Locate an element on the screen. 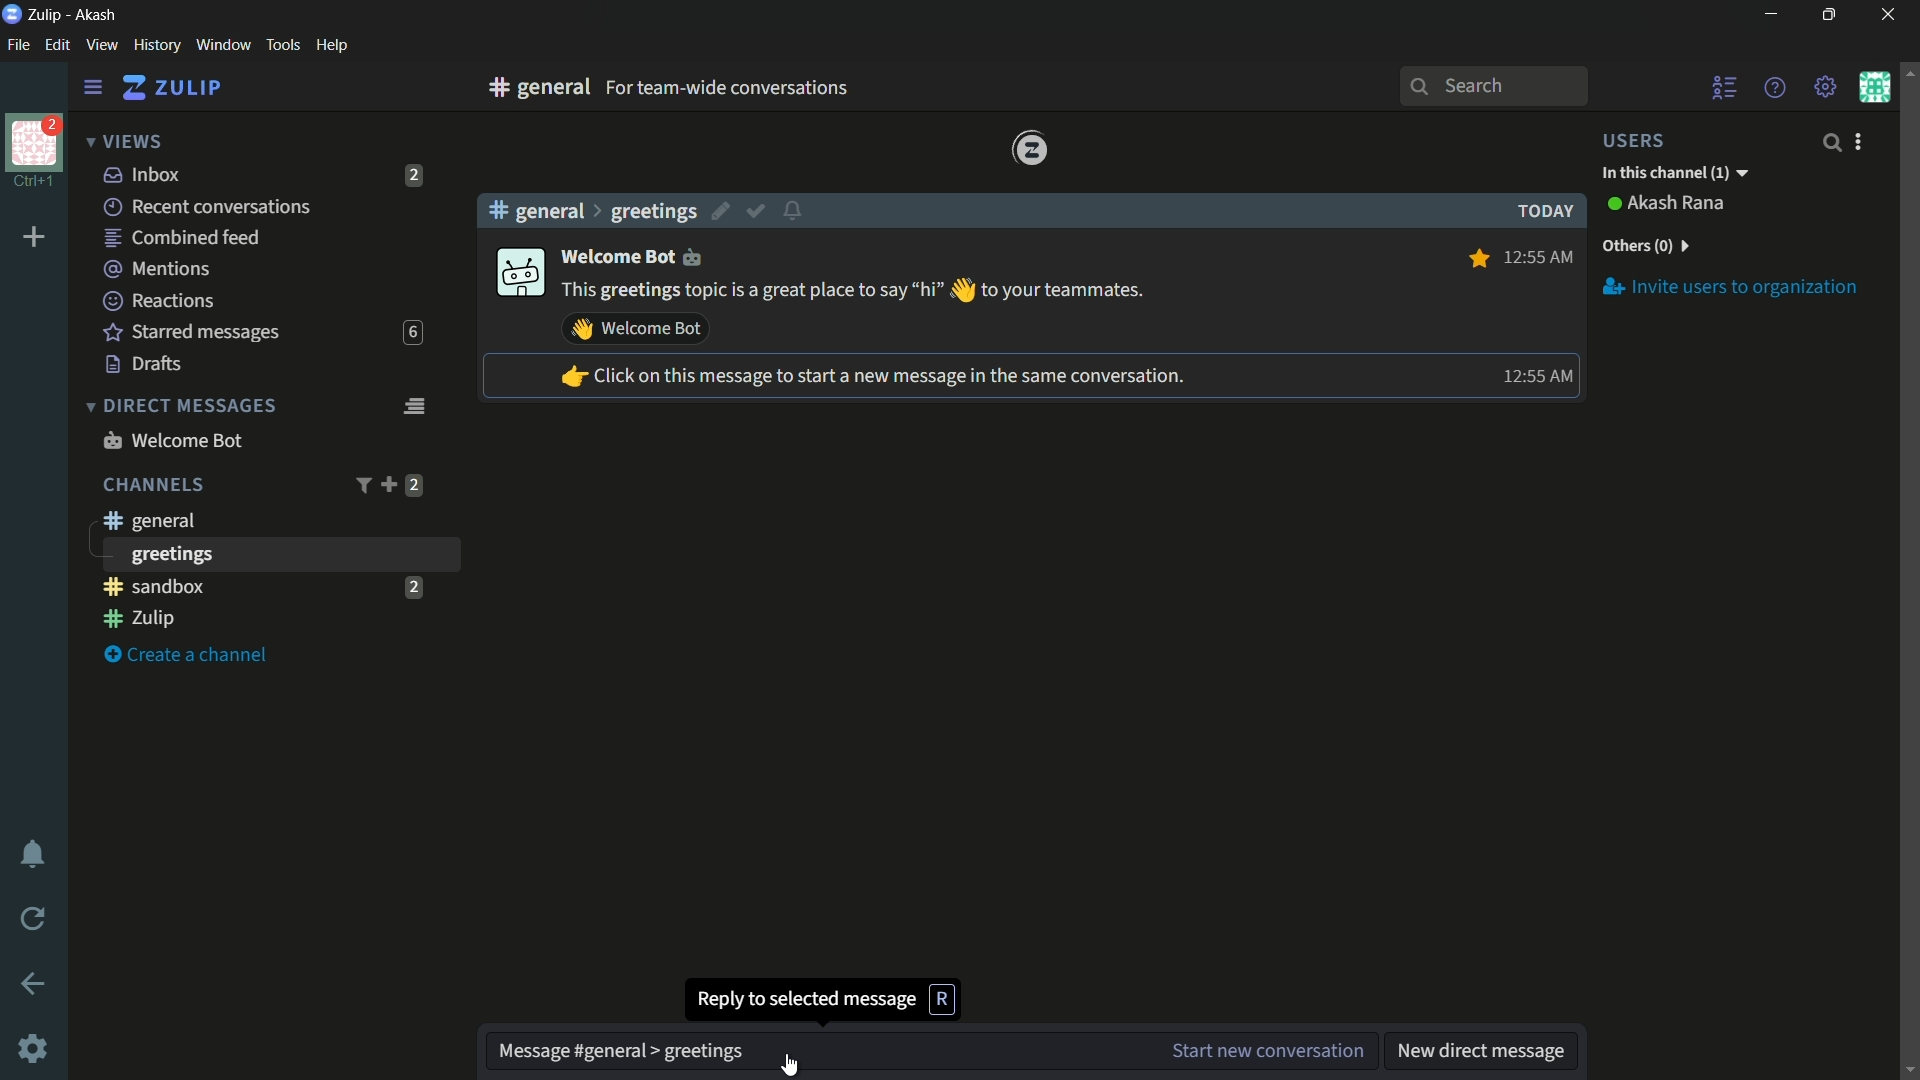 This screenshot has height=1080, width=1920. greeting channel is located at coordinates (279, 554).